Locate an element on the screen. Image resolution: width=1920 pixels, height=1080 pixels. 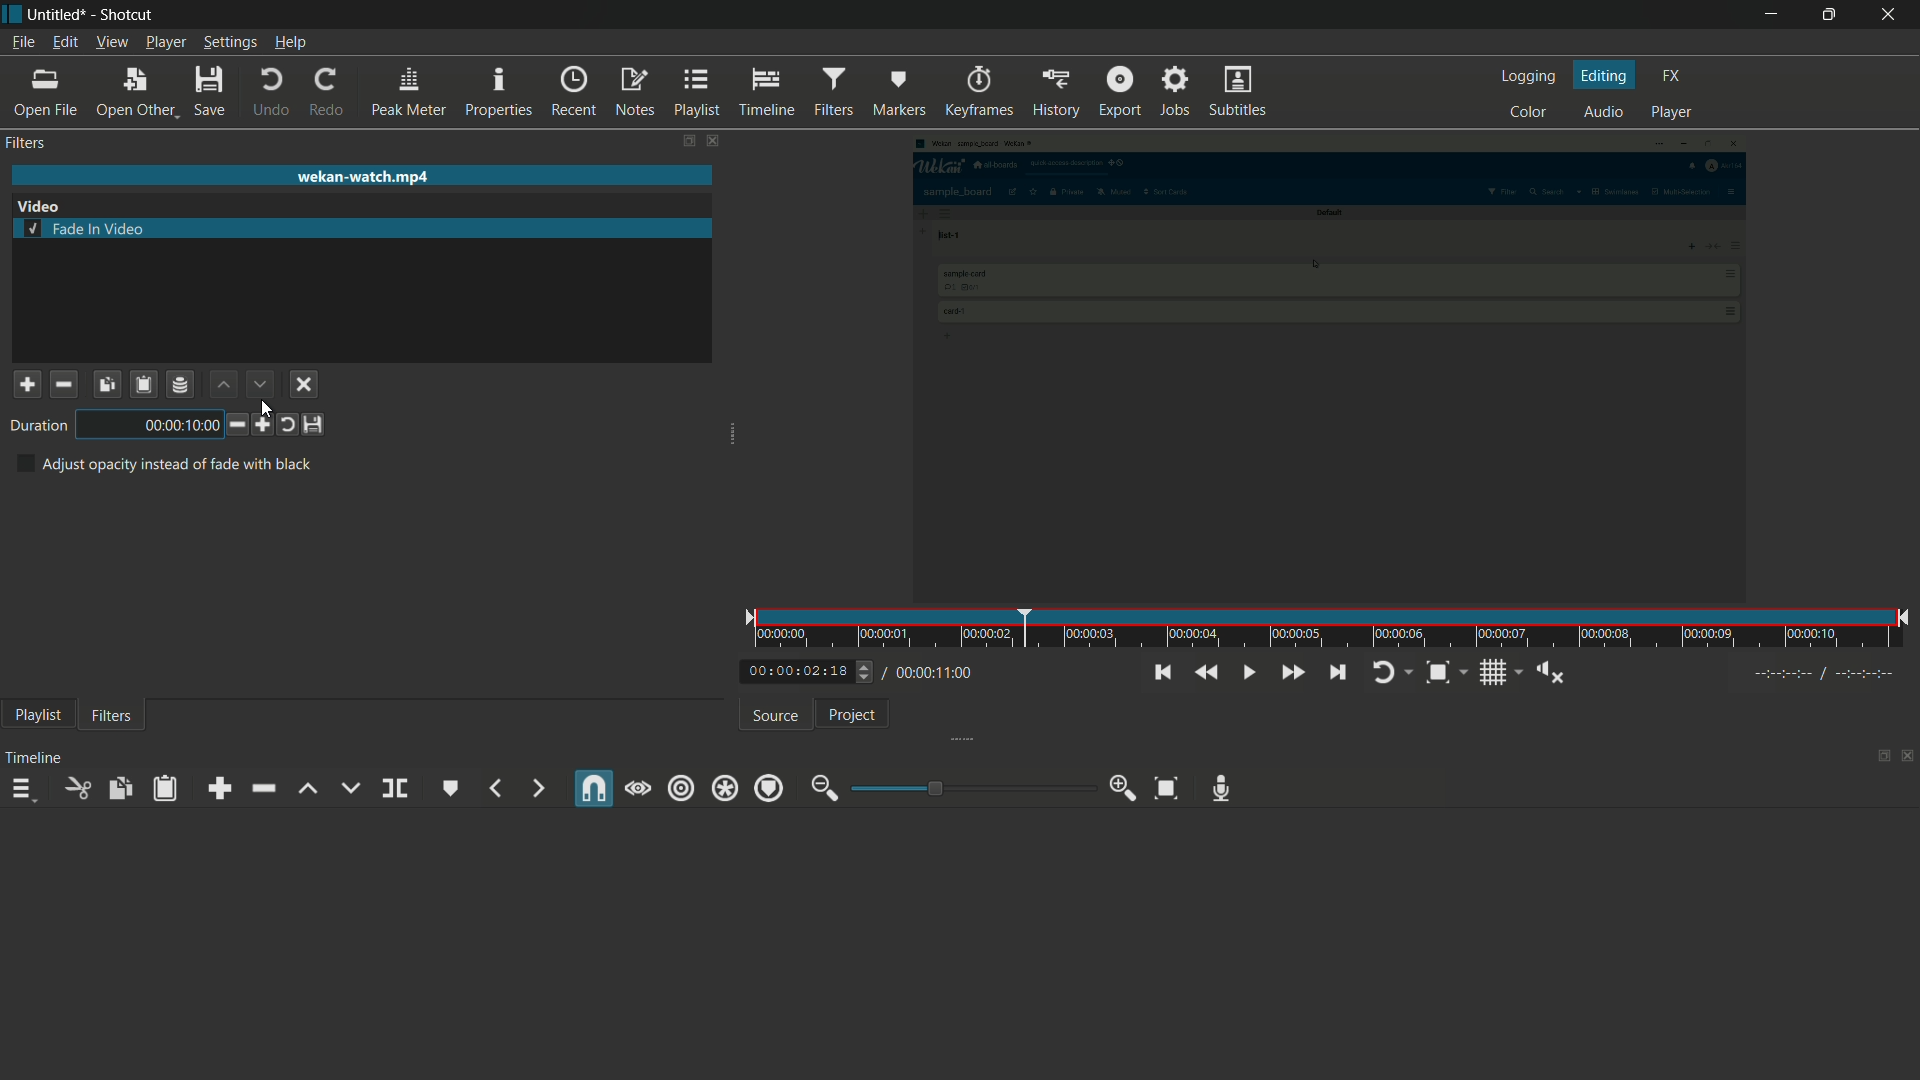
ripple markers is located at coordinates (770, 787).